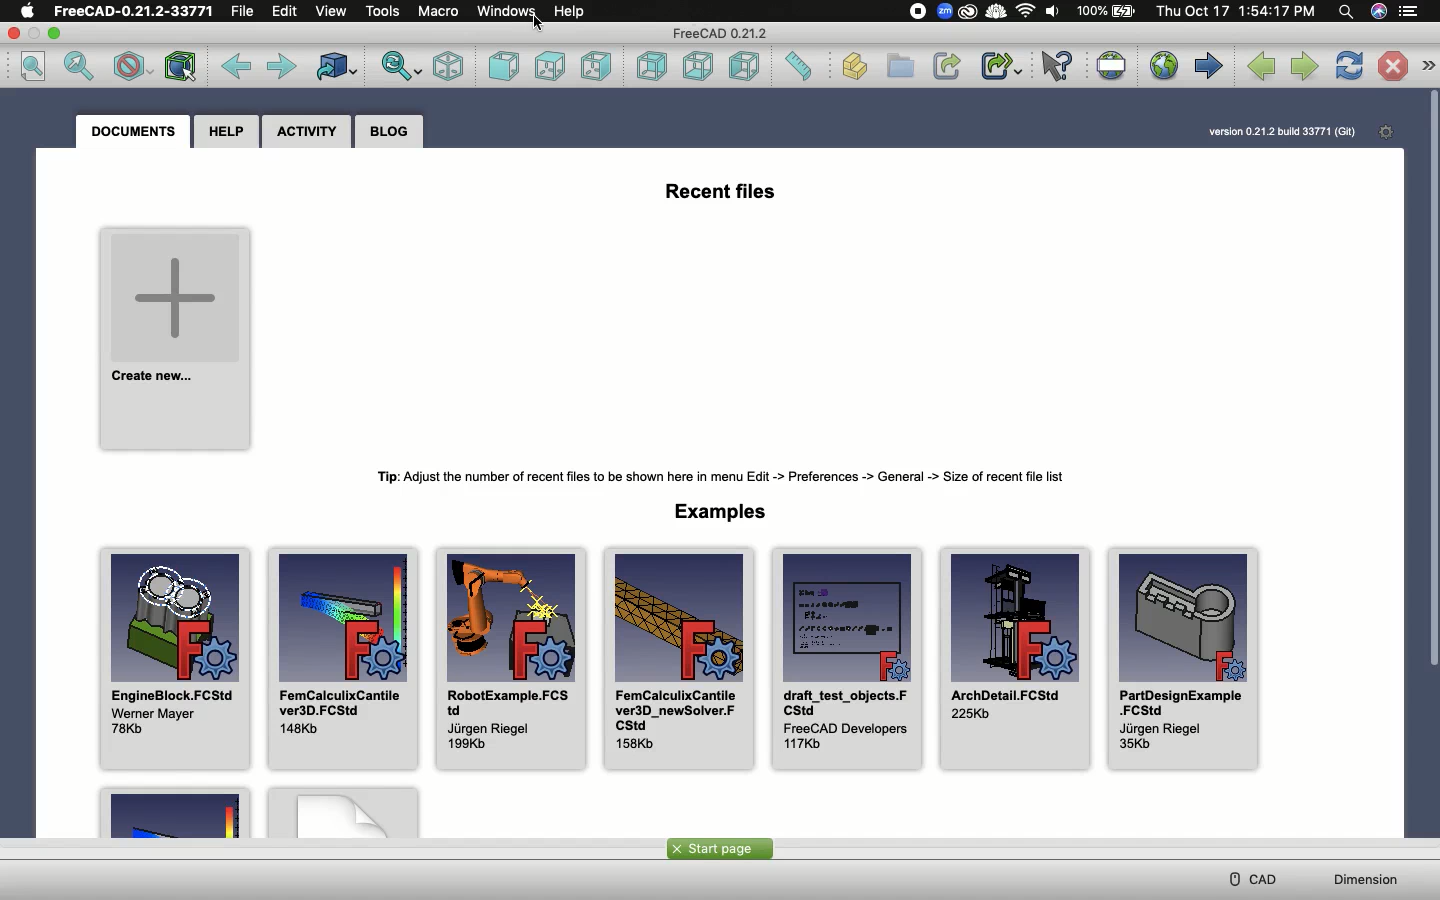 This screenshot has height=900, width=1440. What do you see at coordinates (1345, 12) in the screenshot?
I see `Search` at bounding box center [1345, 12].